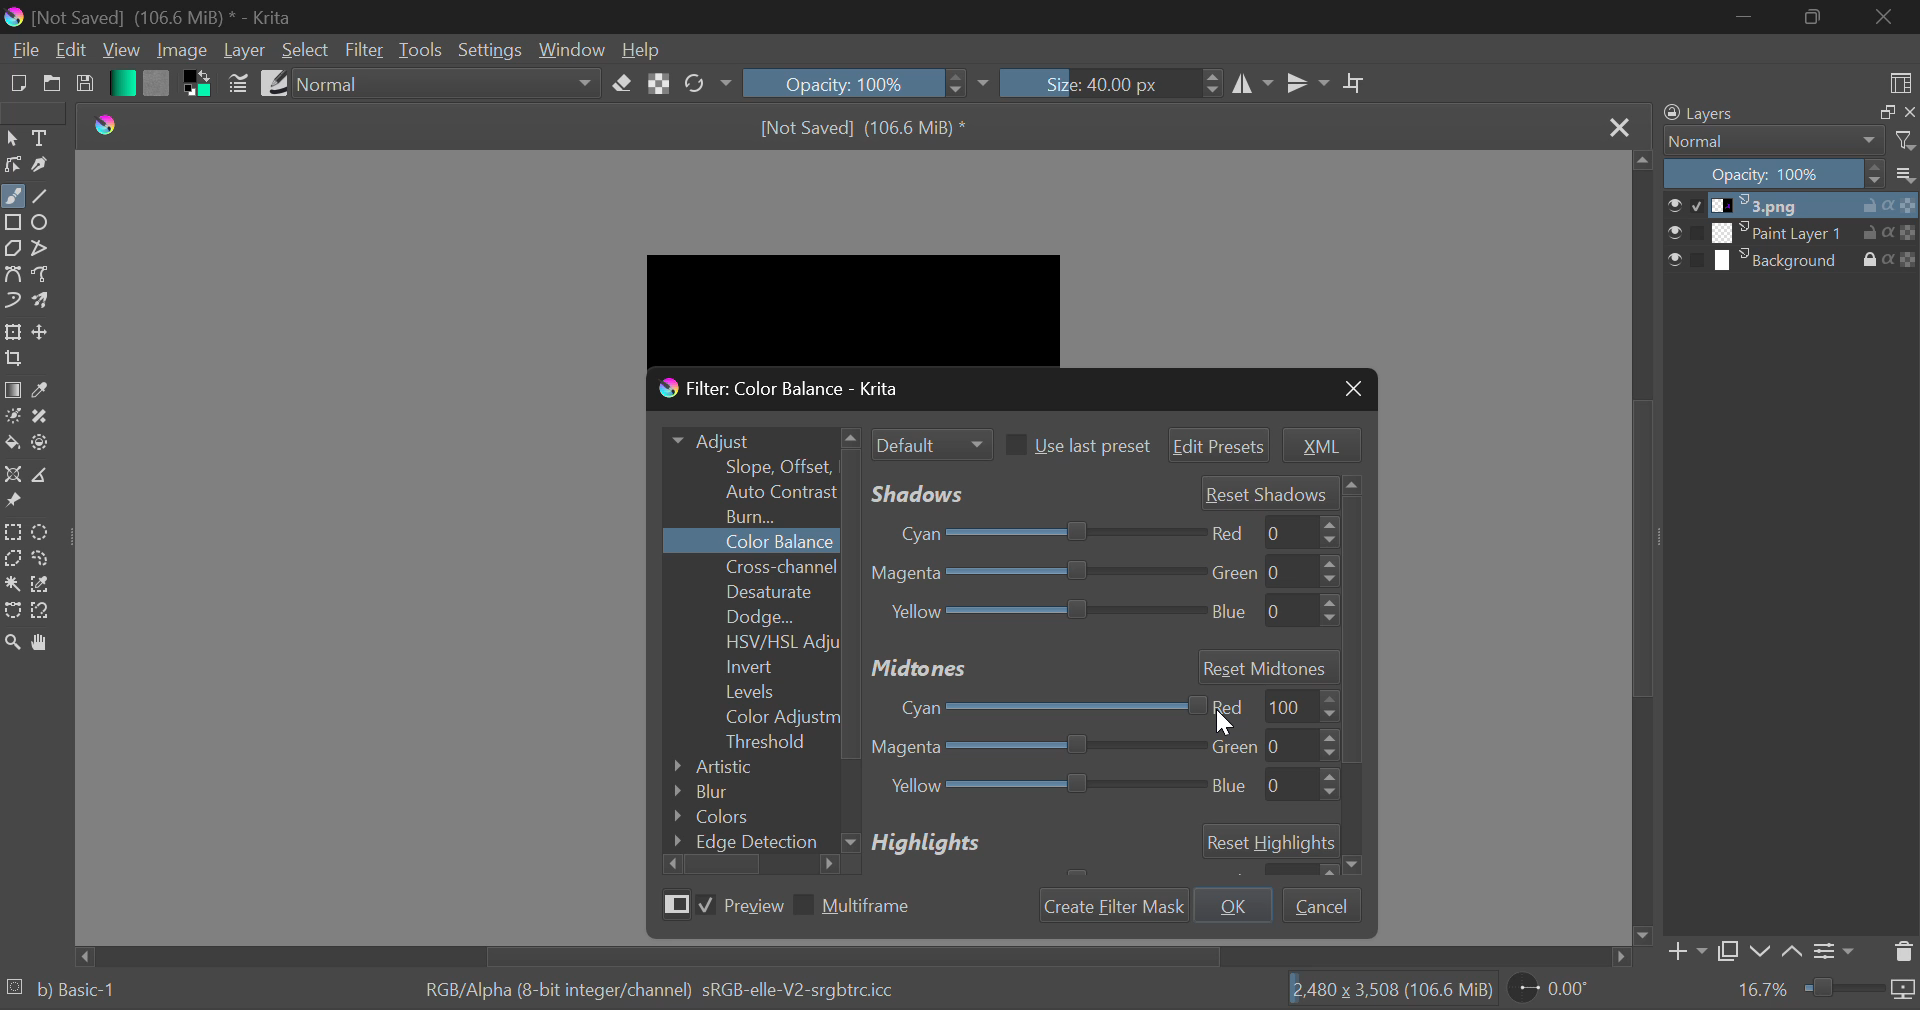  Describe the element at coordinates (1882, 16) in the screenshot. I see `Close` at that location.